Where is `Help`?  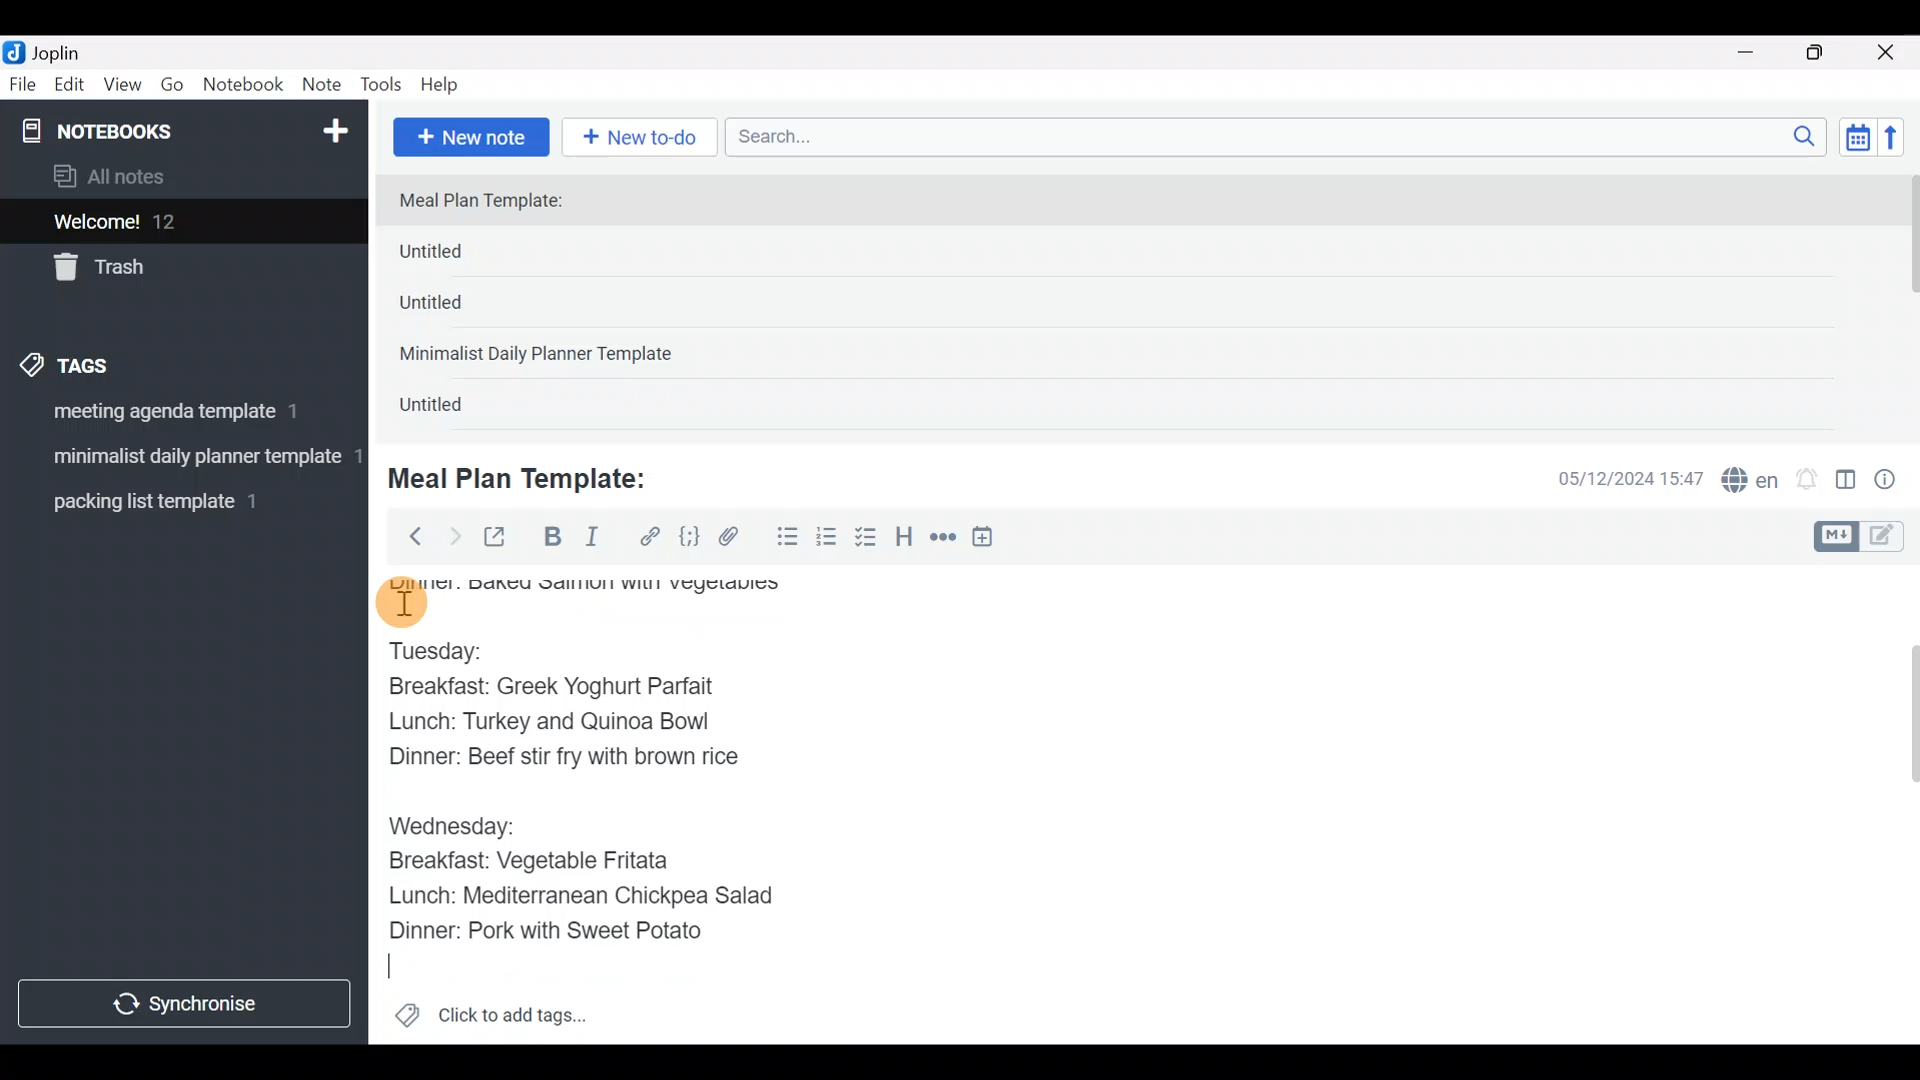 Help is located at coordinates (447, 81).